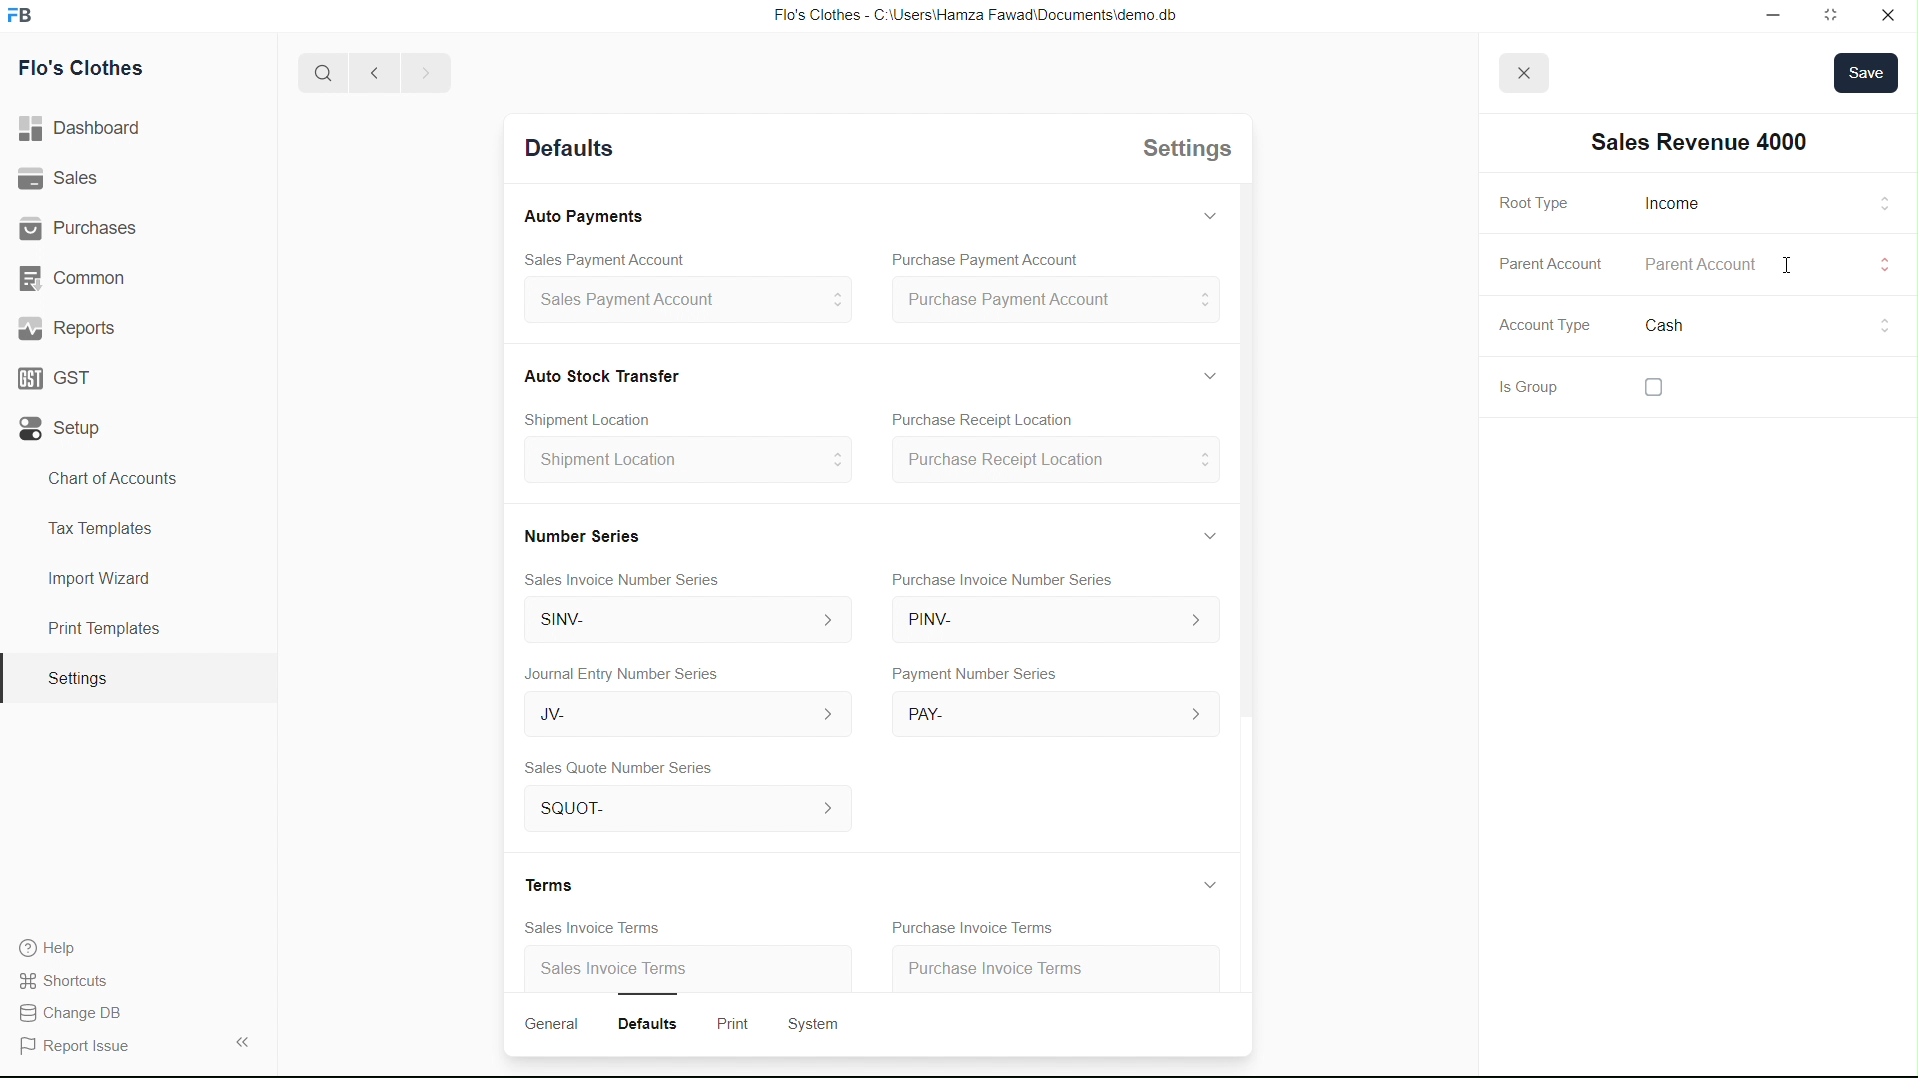  Describe the element at coordinates (1867, 74) in the screenshot. I see `save` at that location.